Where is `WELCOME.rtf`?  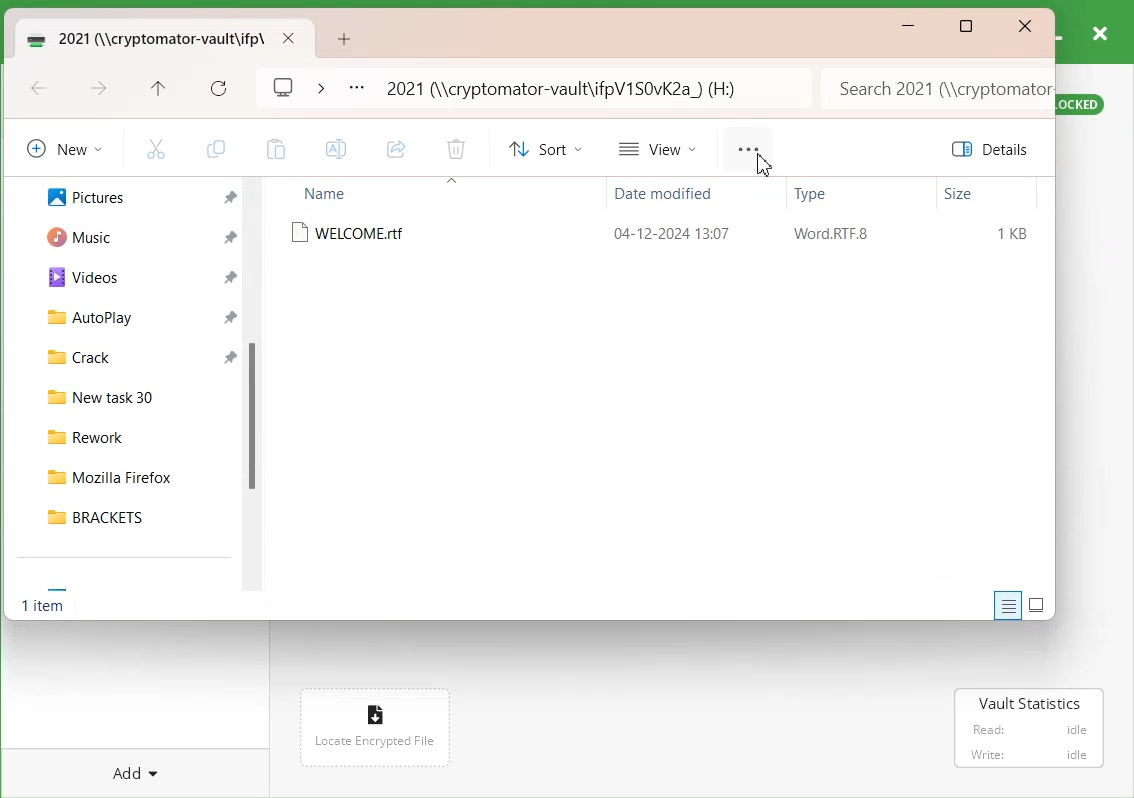
WELCOME.rtf is located at coordinates (659, 230).